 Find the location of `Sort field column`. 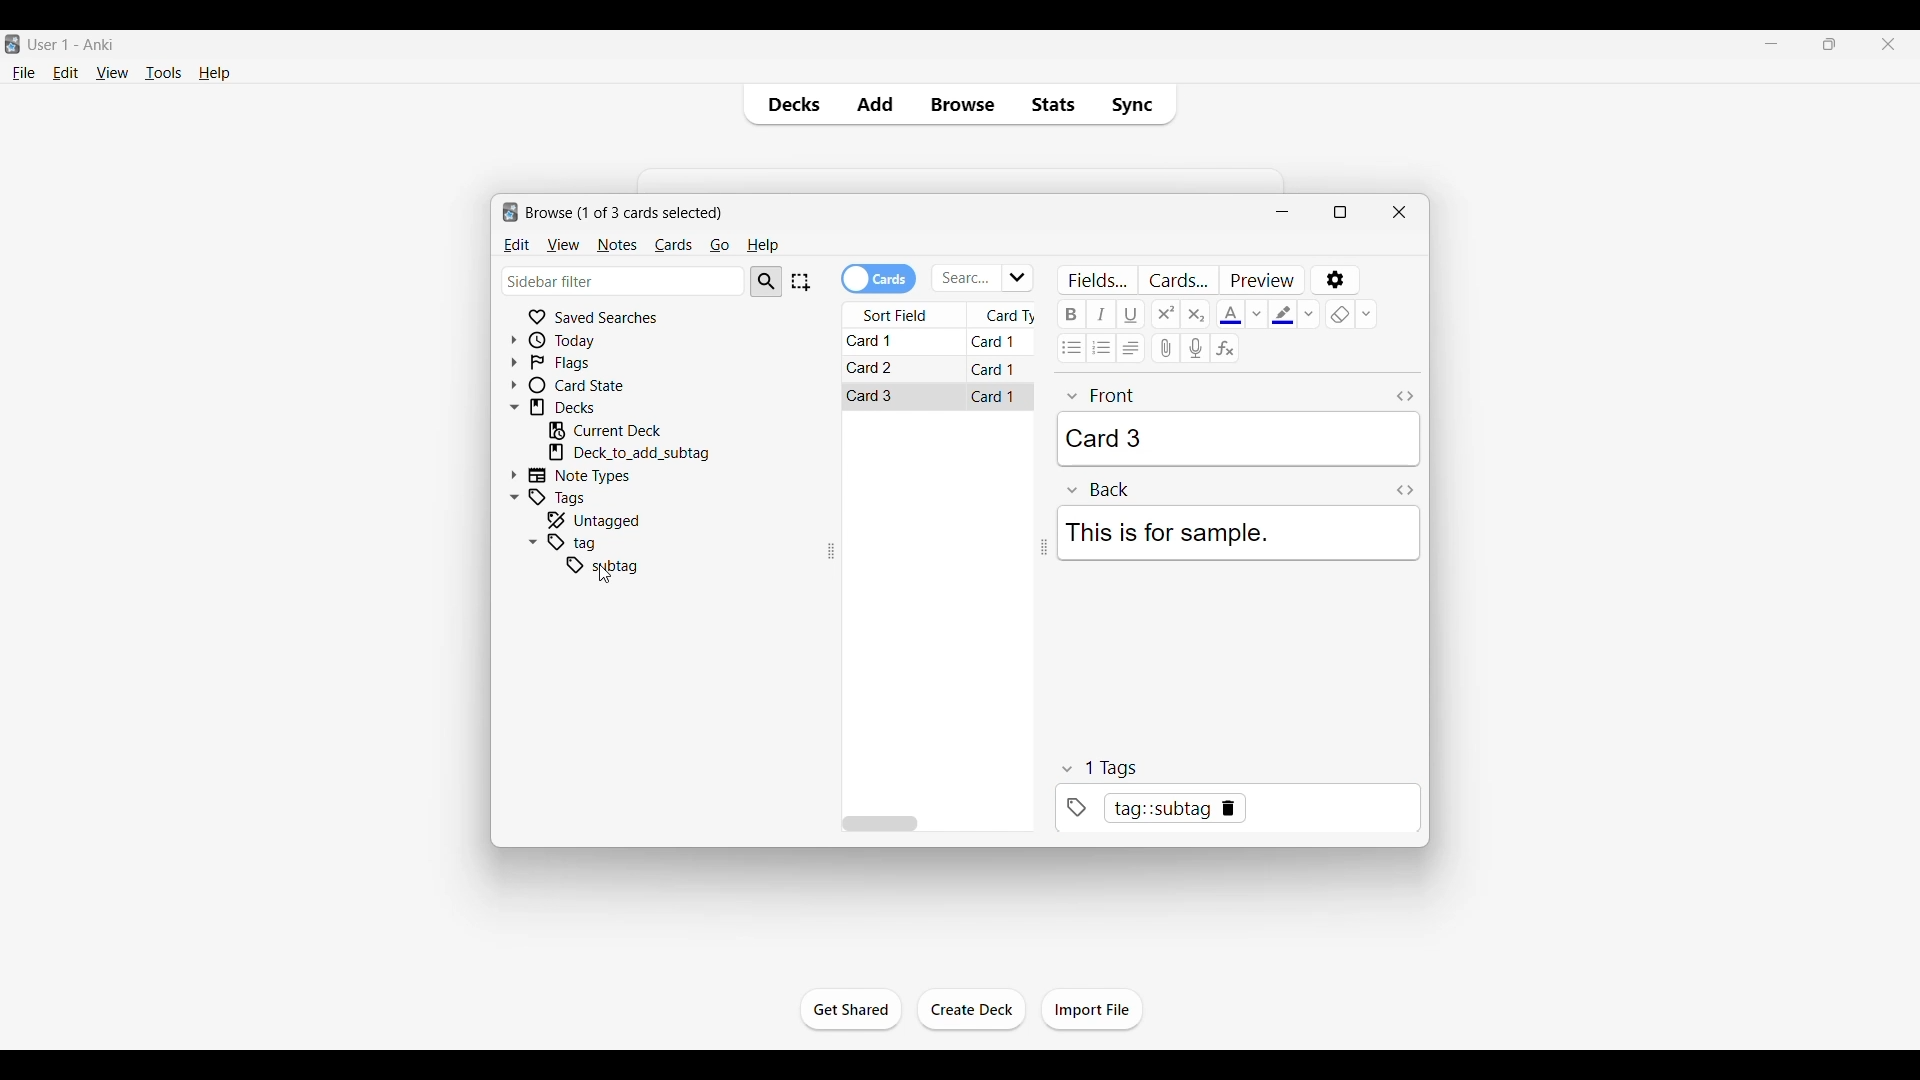

Sort field column is located at coordinates (904, 315).